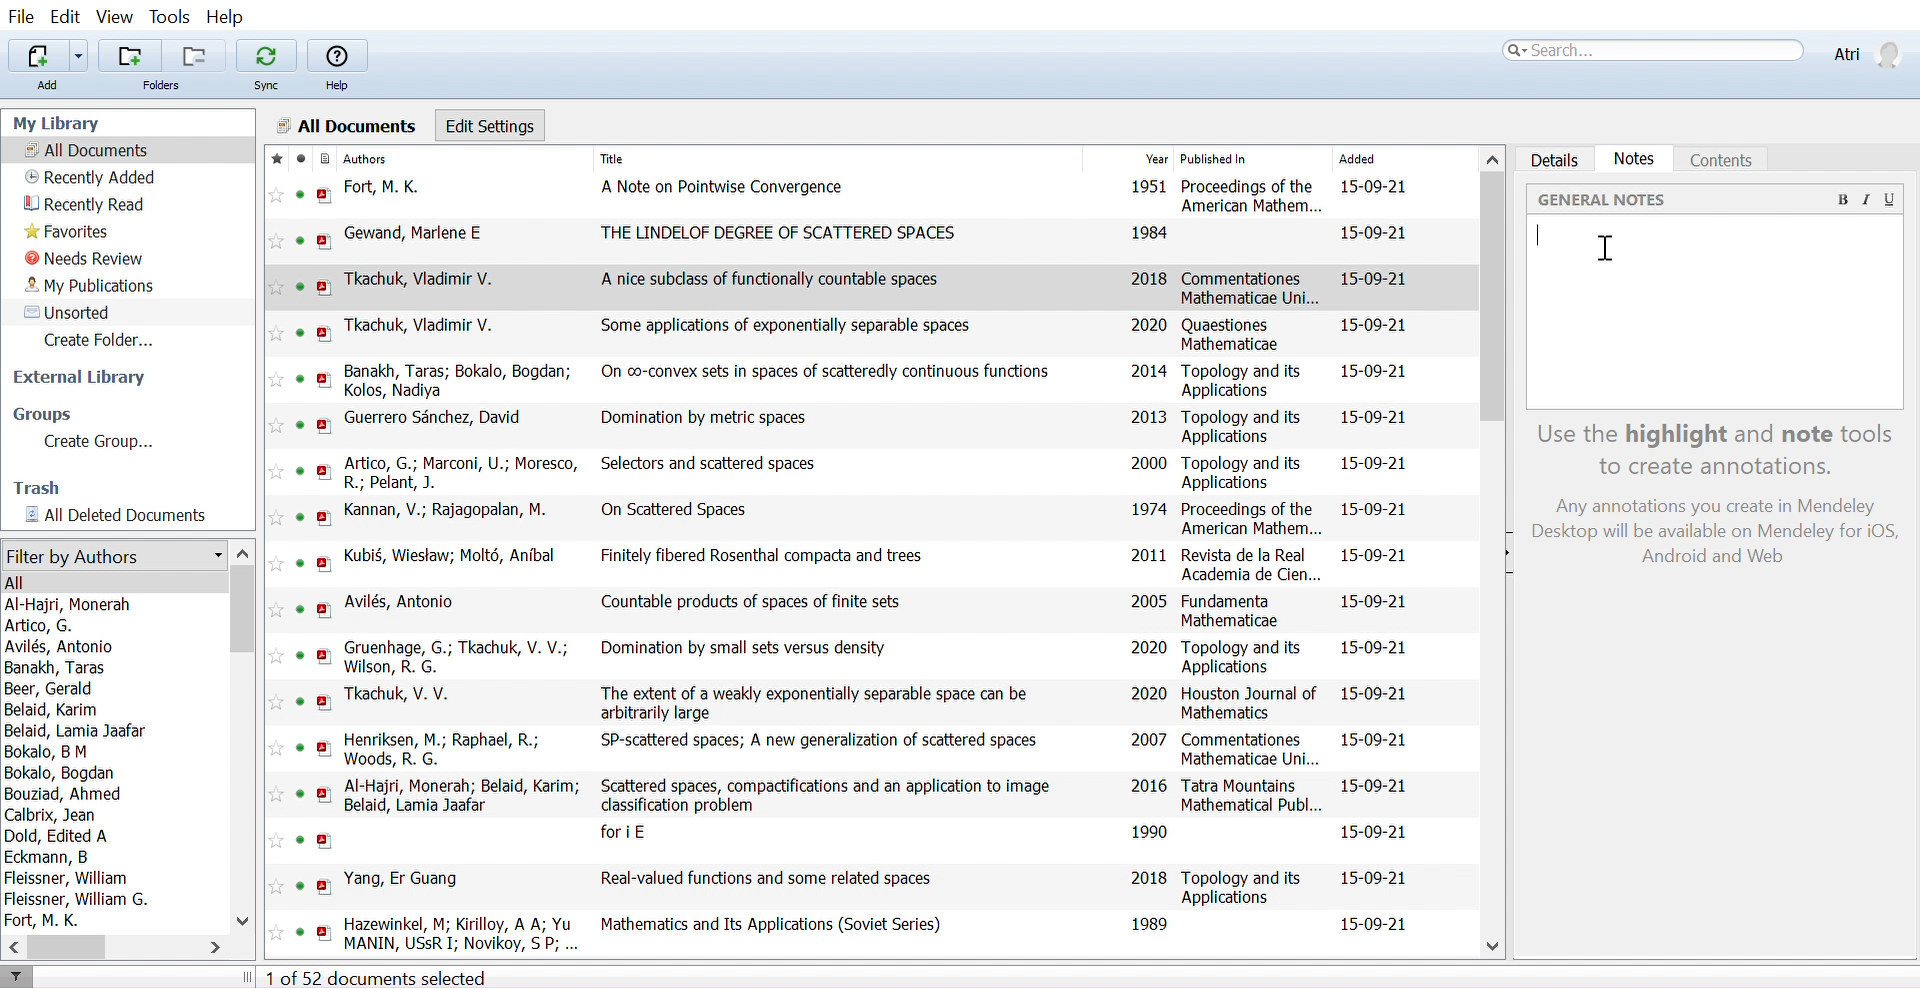  What do you see at coordinates (45, 85) in the screenshot?
I see `Add` at bounding box center [45, 85].